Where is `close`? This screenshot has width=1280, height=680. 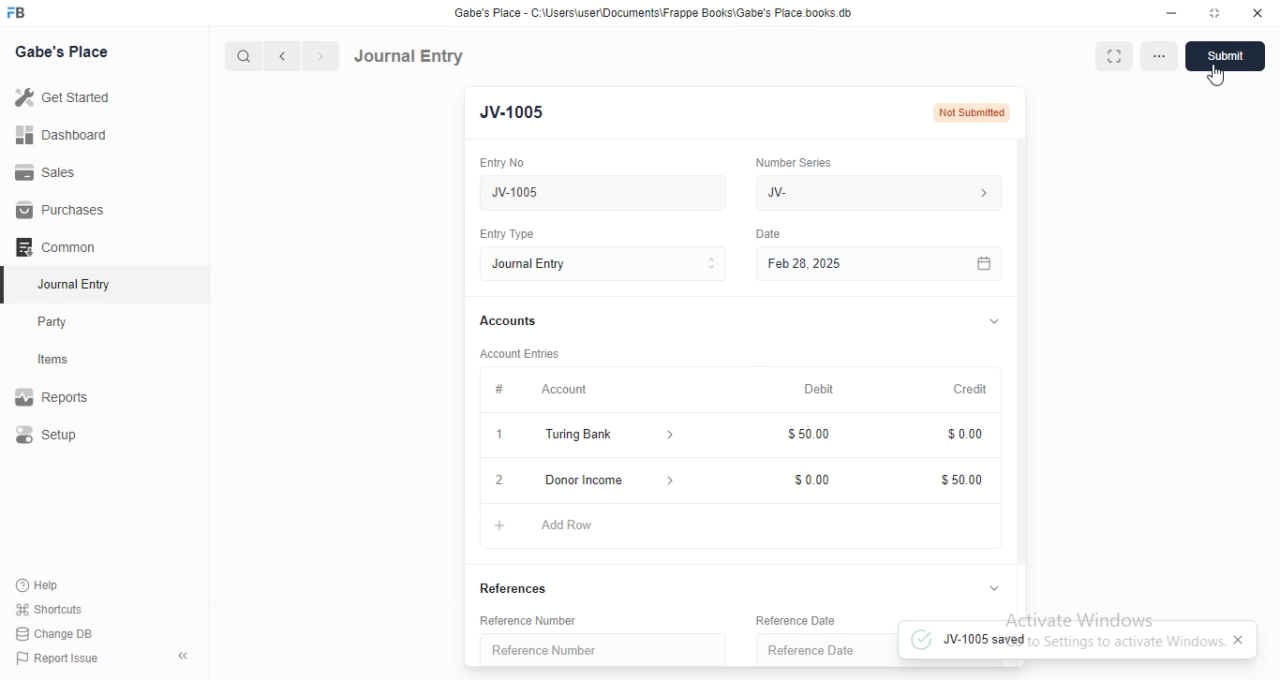 close is located at coordinates (1258, 14).